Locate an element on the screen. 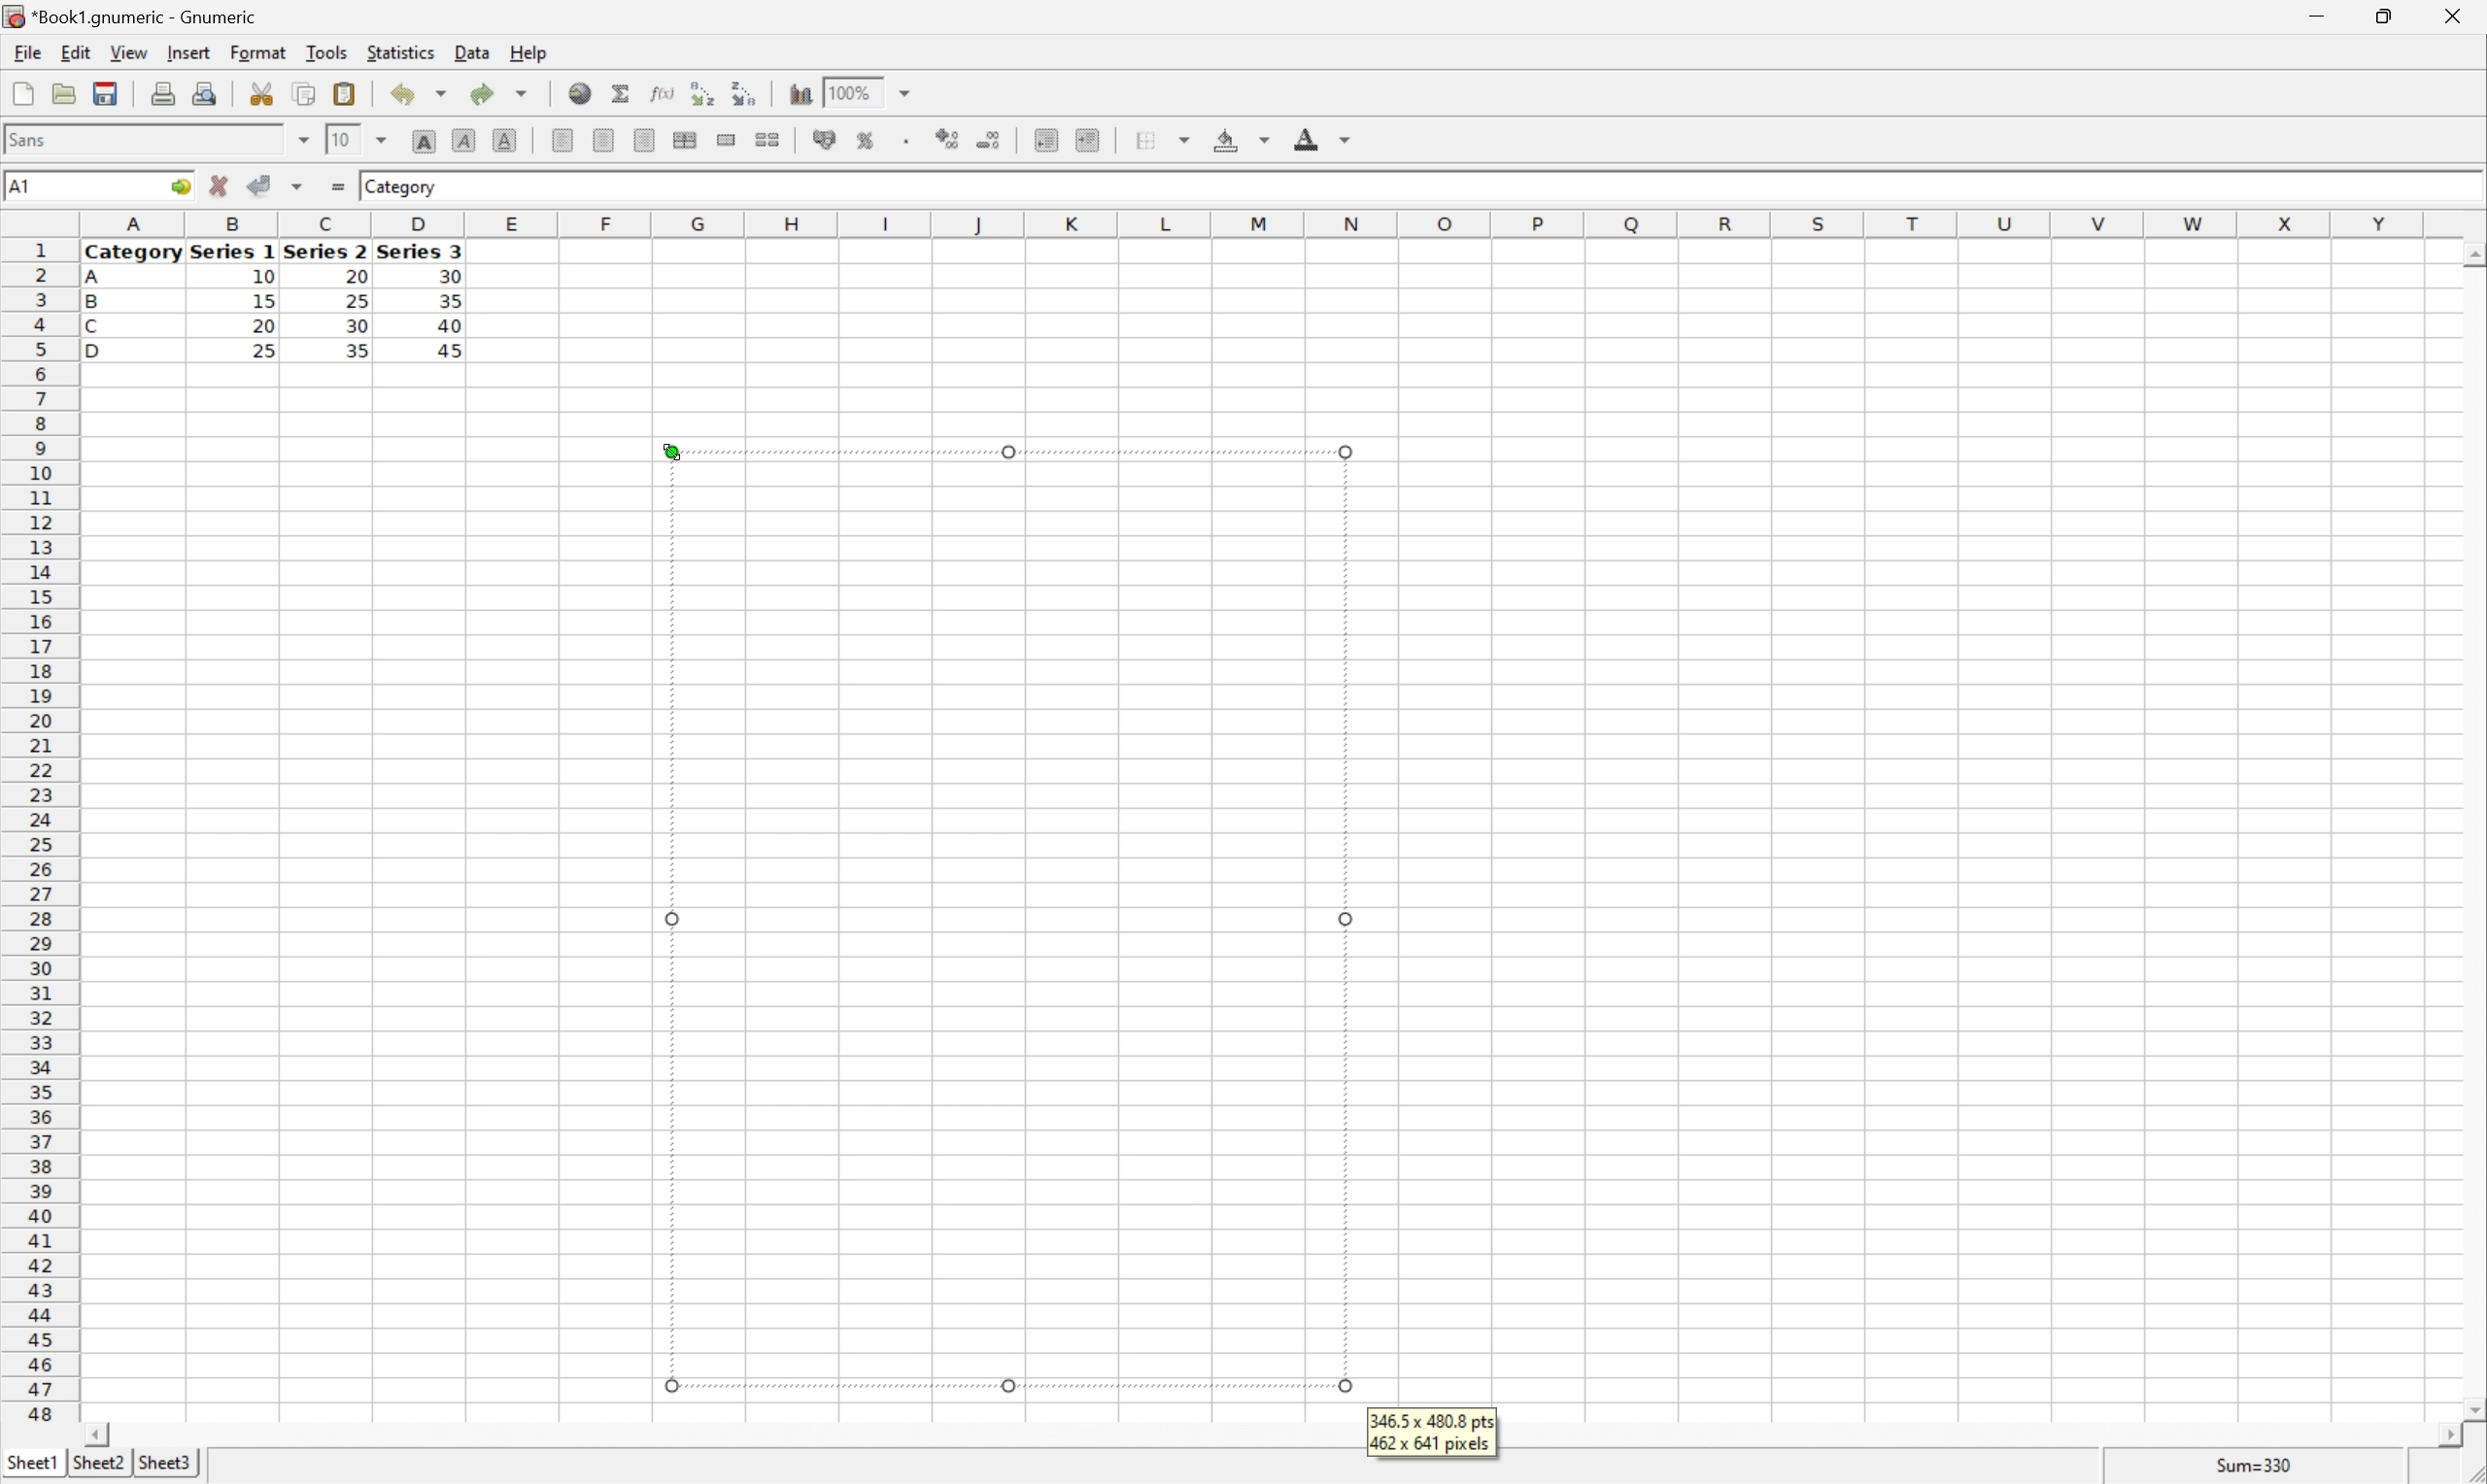 The image size is (2487, 1484). Chart Dimensions is located at coordinates (1430, 1432).